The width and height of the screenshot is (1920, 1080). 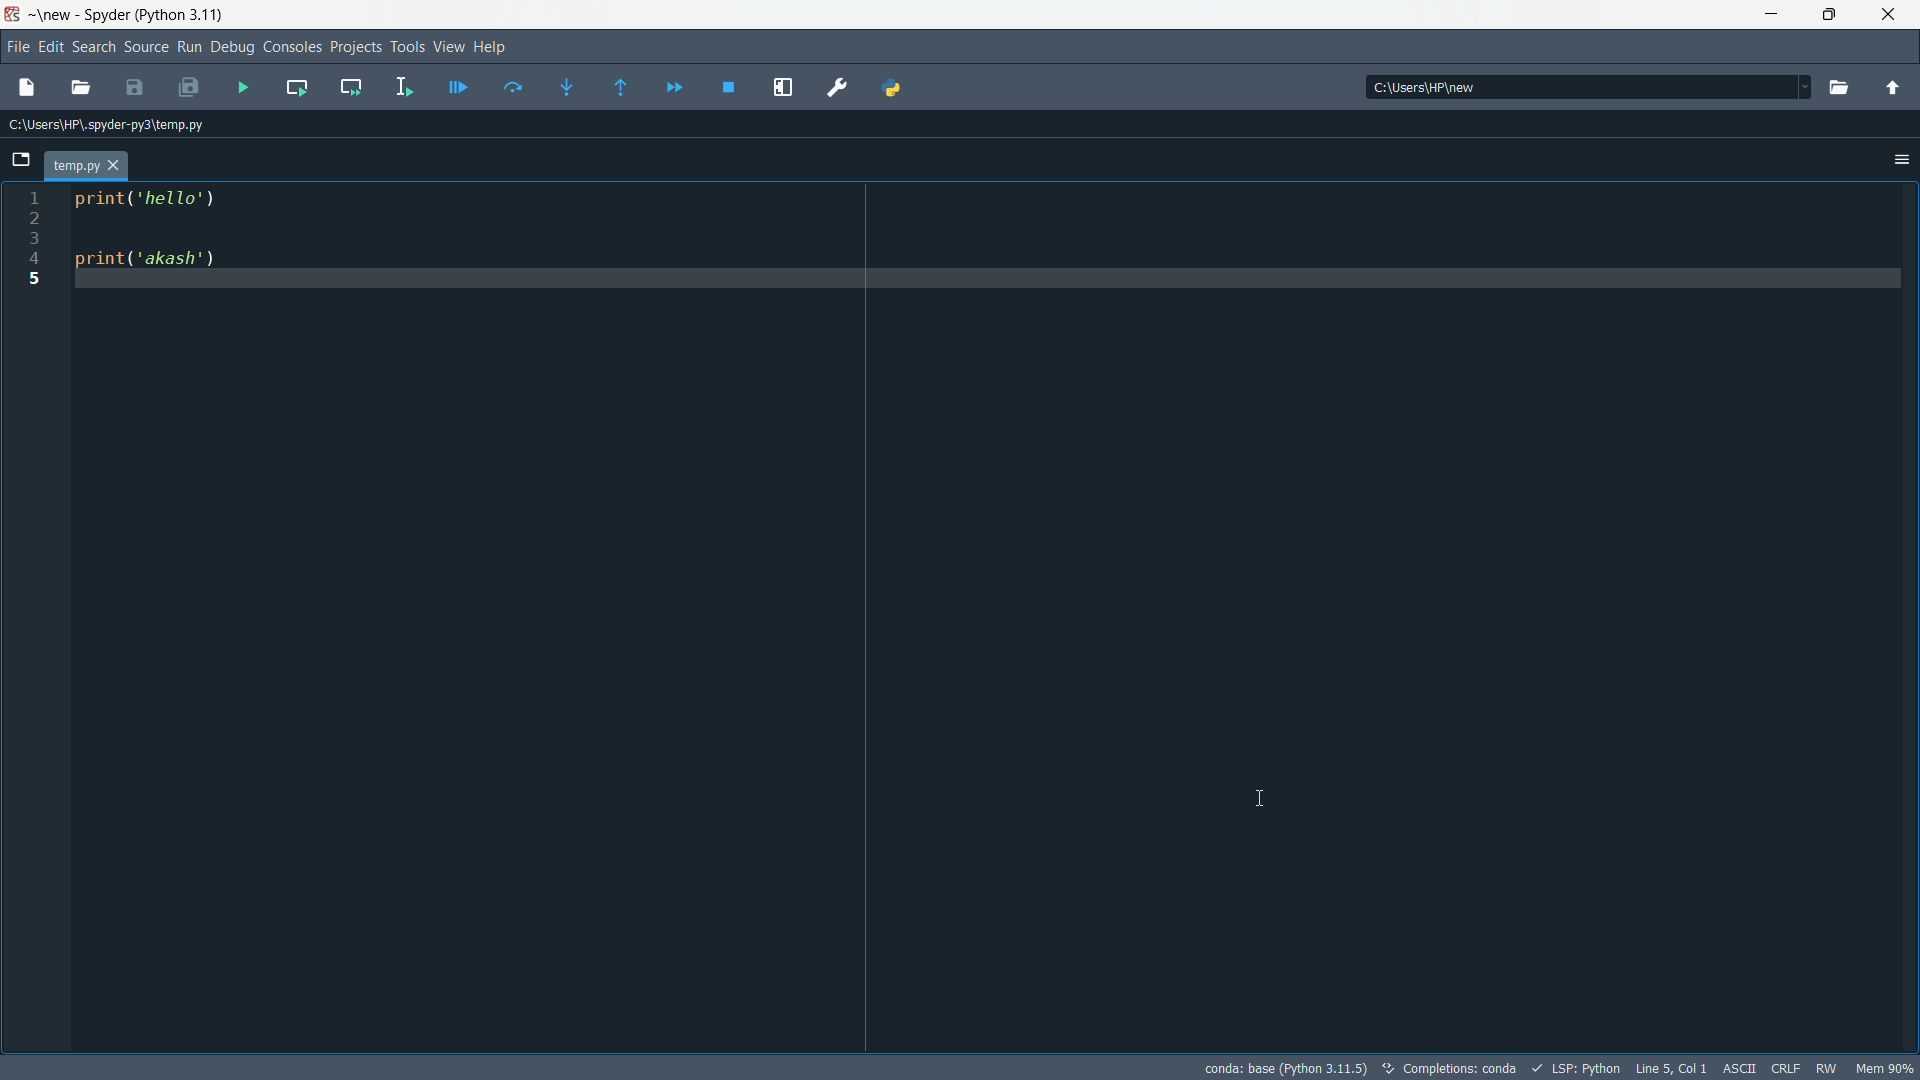 What do you see at coordinates (513, 87) in the screenshot?
I see `run current line` at bounding box center [513, 87].